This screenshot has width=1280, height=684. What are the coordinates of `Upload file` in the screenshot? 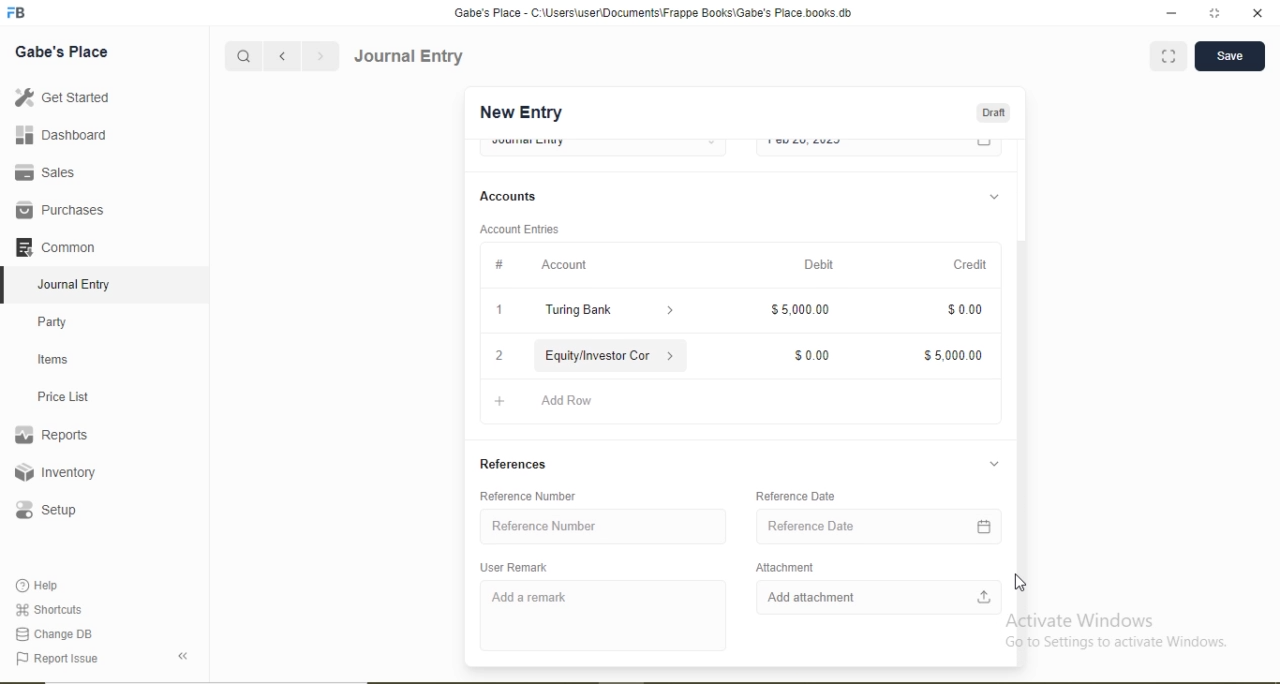 It's located at (985, 596).